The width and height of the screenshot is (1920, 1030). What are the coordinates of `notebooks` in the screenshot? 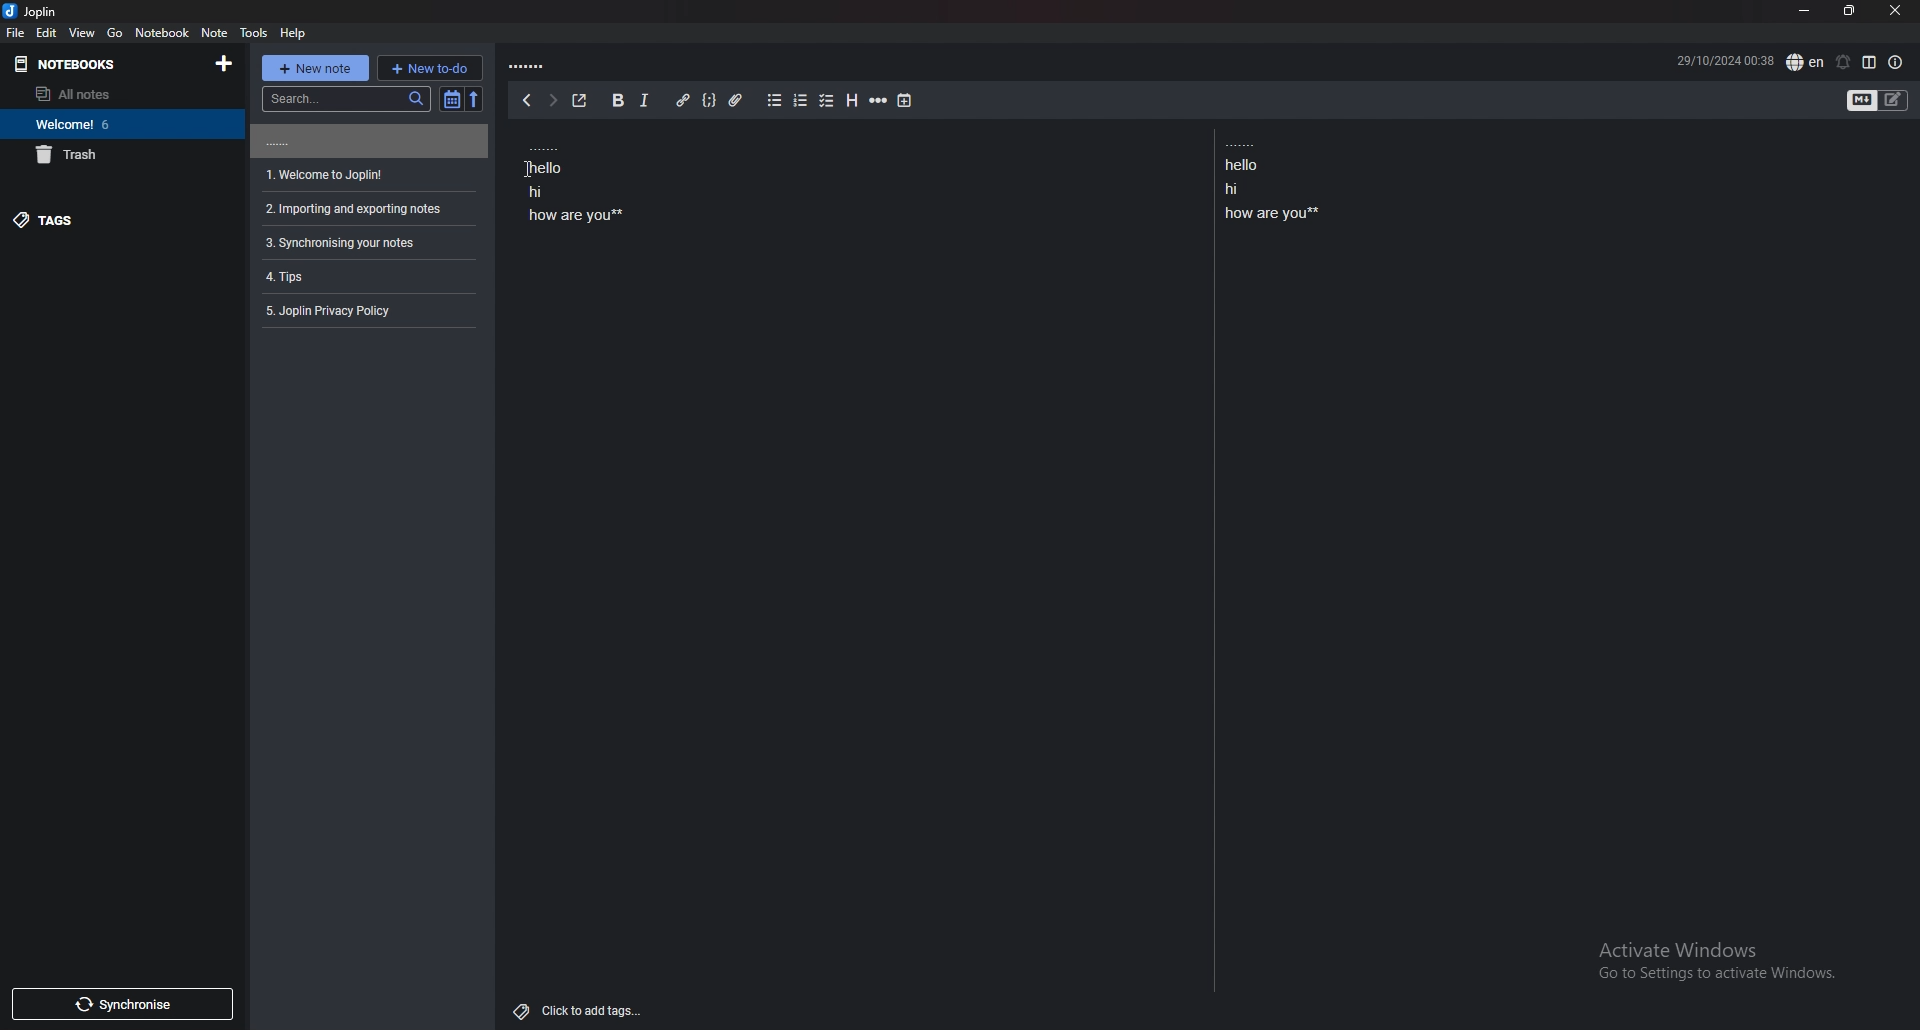 It's located at (105, 64).